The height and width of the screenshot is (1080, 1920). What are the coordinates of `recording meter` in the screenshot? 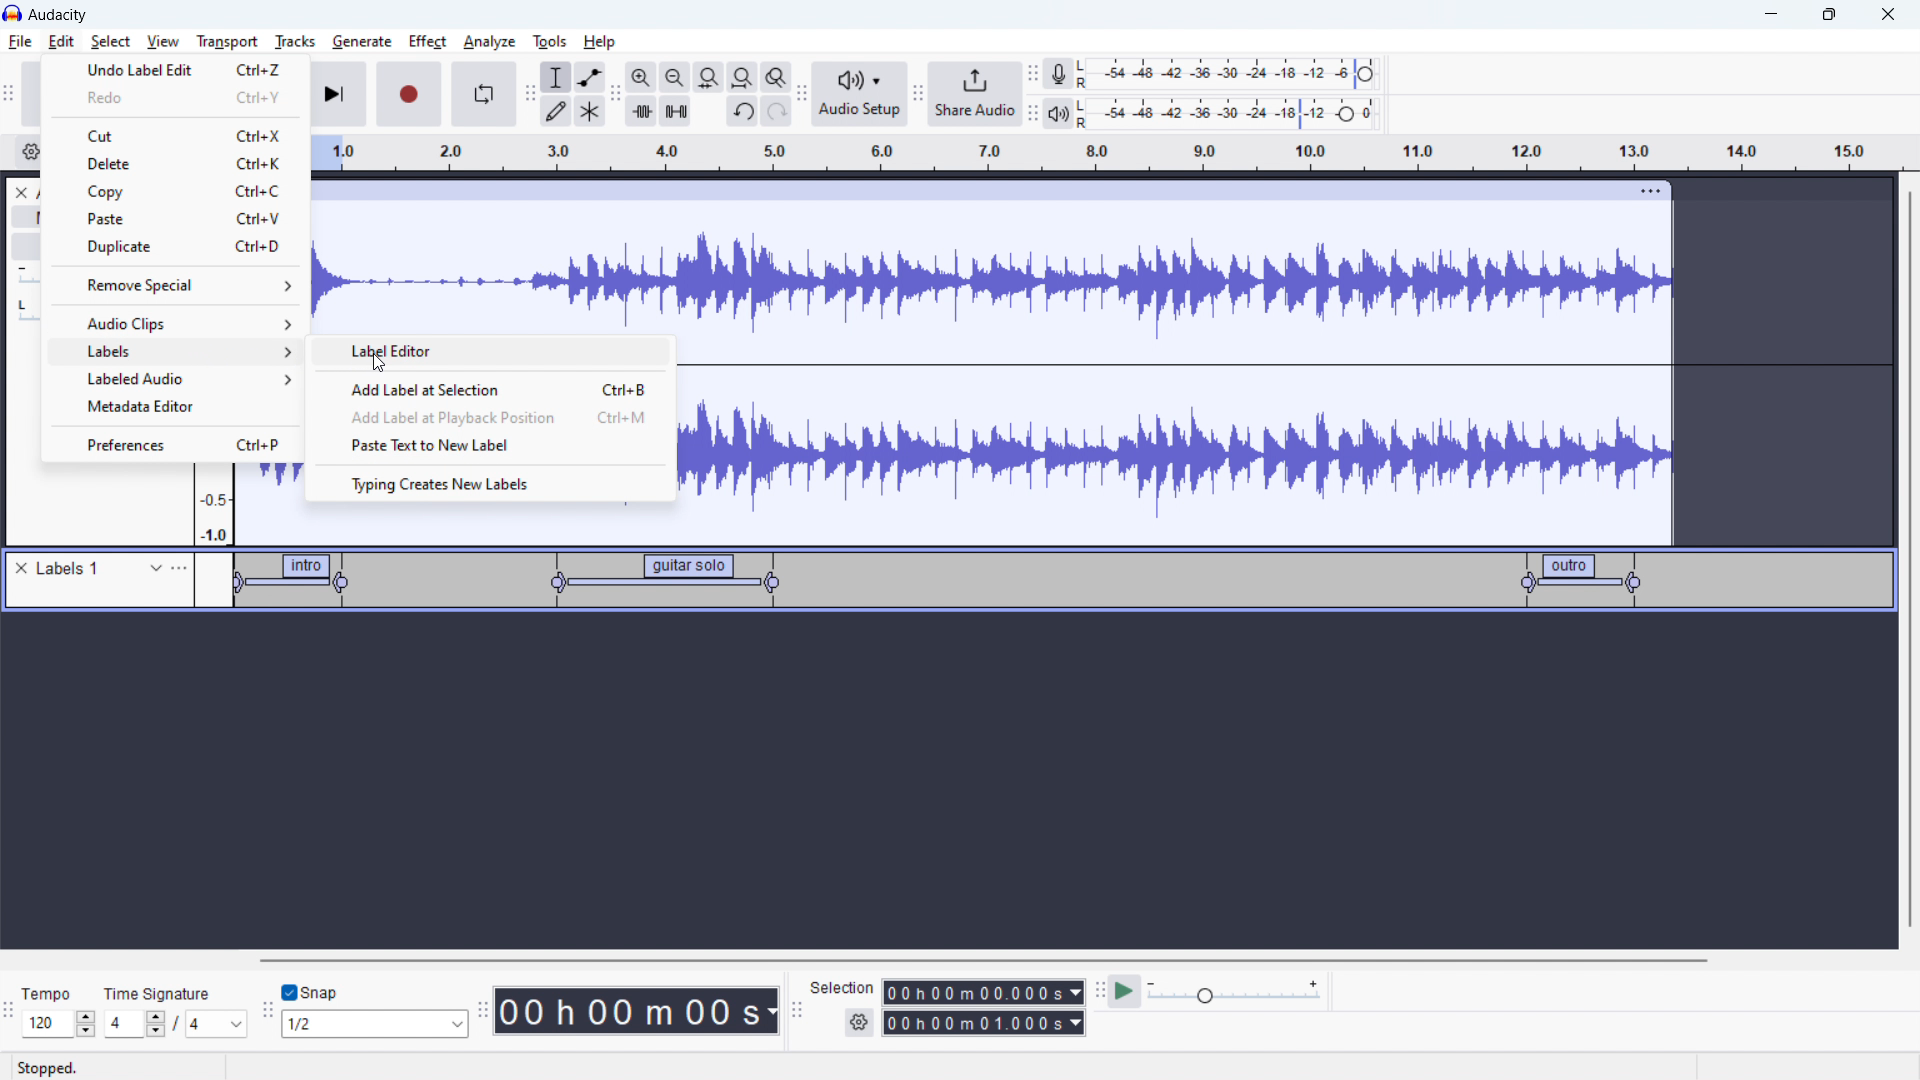 It's located at (1059, 74).